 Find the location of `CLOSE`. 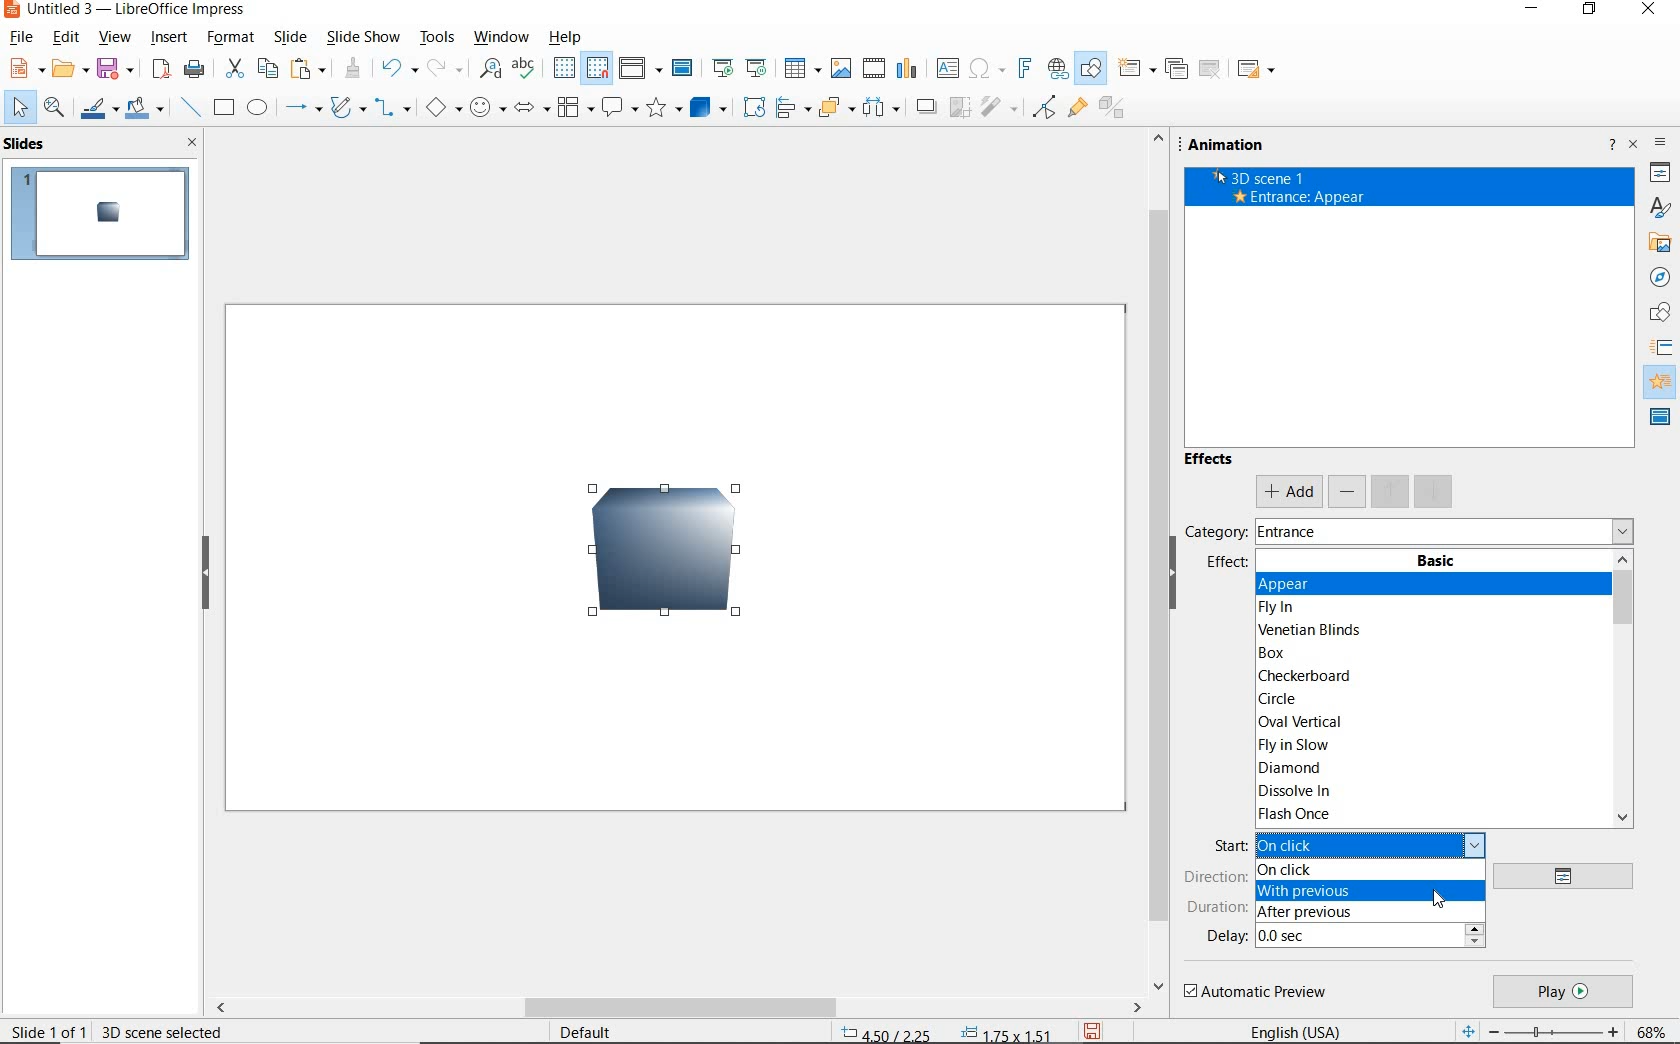

CLOSE is located at coordinates (1650, 10).